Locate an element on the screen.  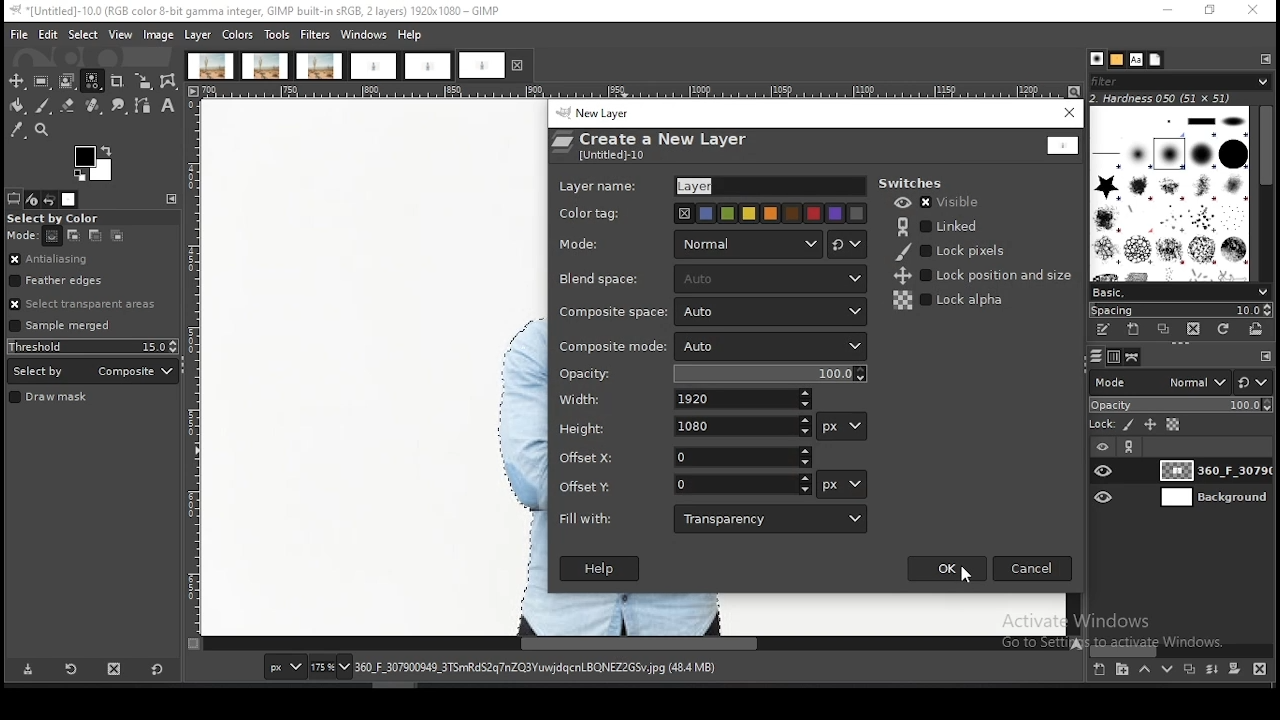
*[Untitled]-10.0 (RGB color 8-bit gamma integer, GIMP built-in sRGB, 2 layers) 1920x1080 — GIMP is located at coordinates (260, 11).